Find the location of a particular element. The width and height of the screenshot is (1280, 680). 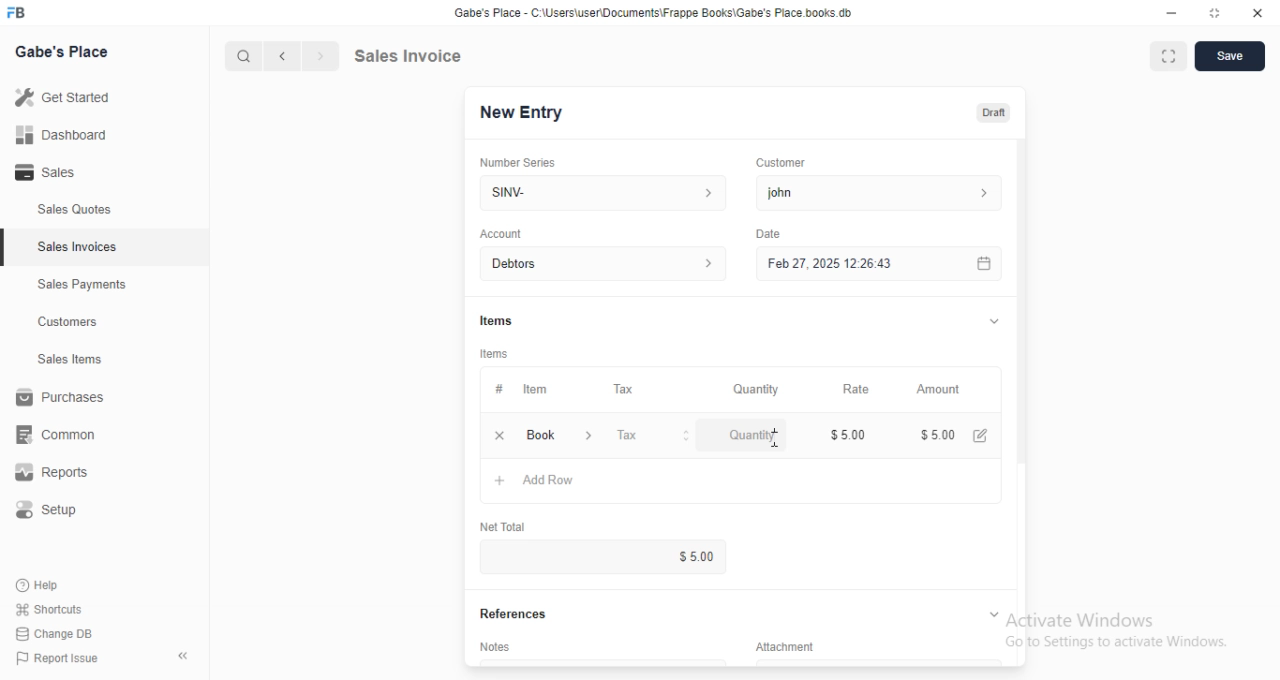

Attachment is located at coordinates (777, 645).